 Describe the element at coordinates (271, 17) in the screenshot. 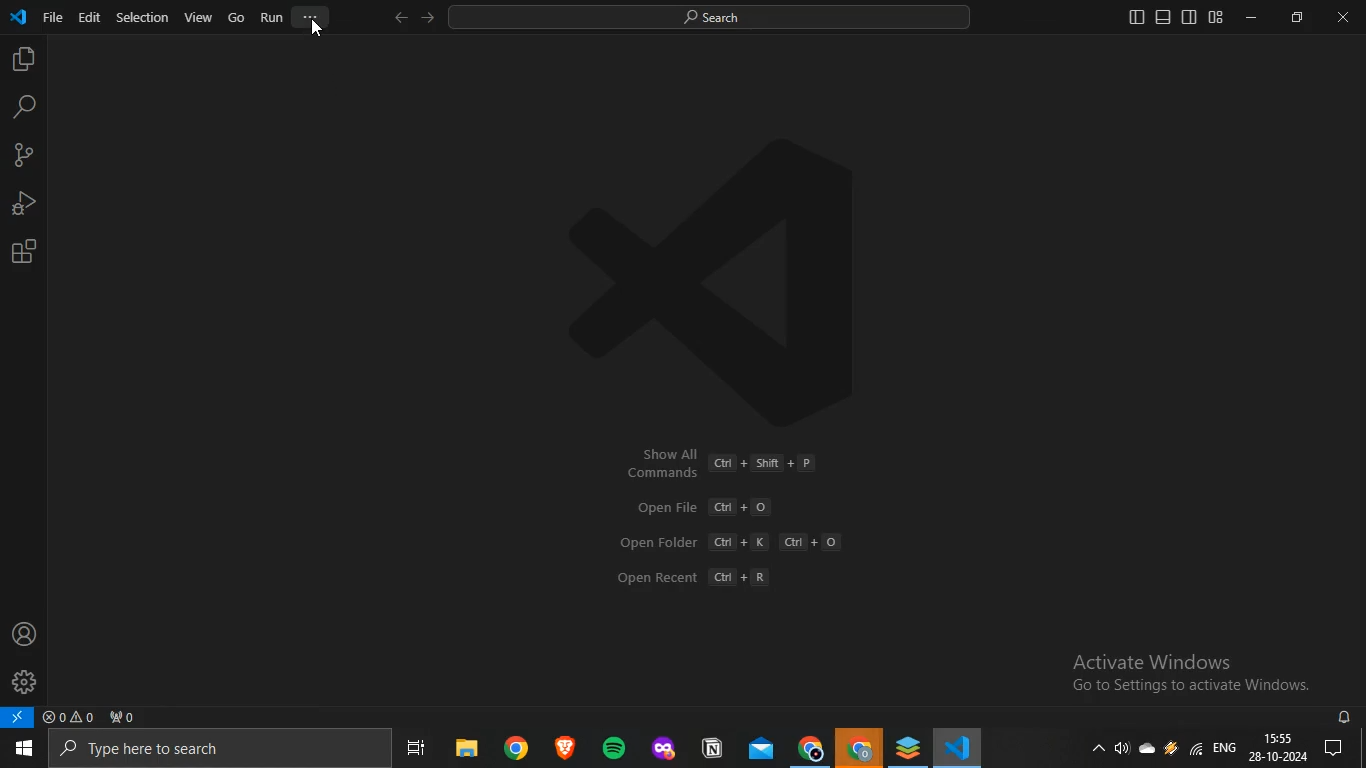

I see `run` at that location.